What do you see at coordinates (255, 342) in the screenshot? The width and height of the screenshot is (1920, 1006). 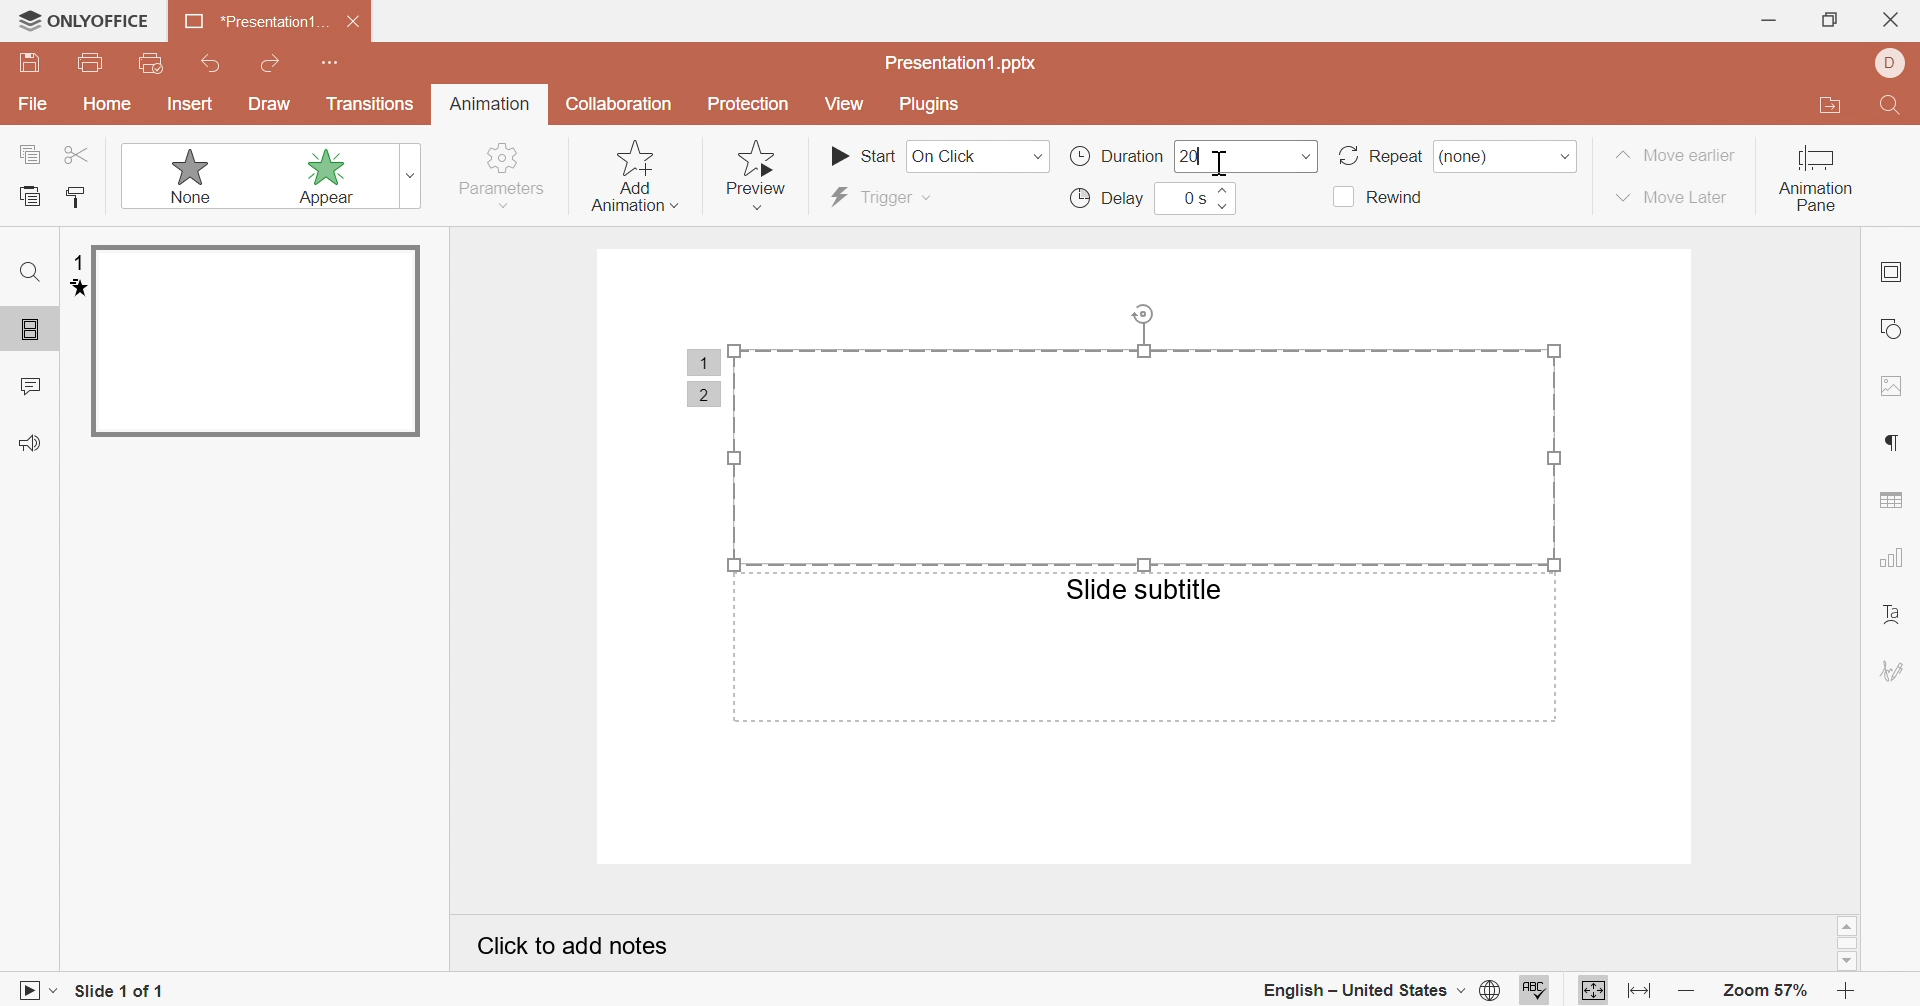 I see `slide` at bounding box center [255, 342].